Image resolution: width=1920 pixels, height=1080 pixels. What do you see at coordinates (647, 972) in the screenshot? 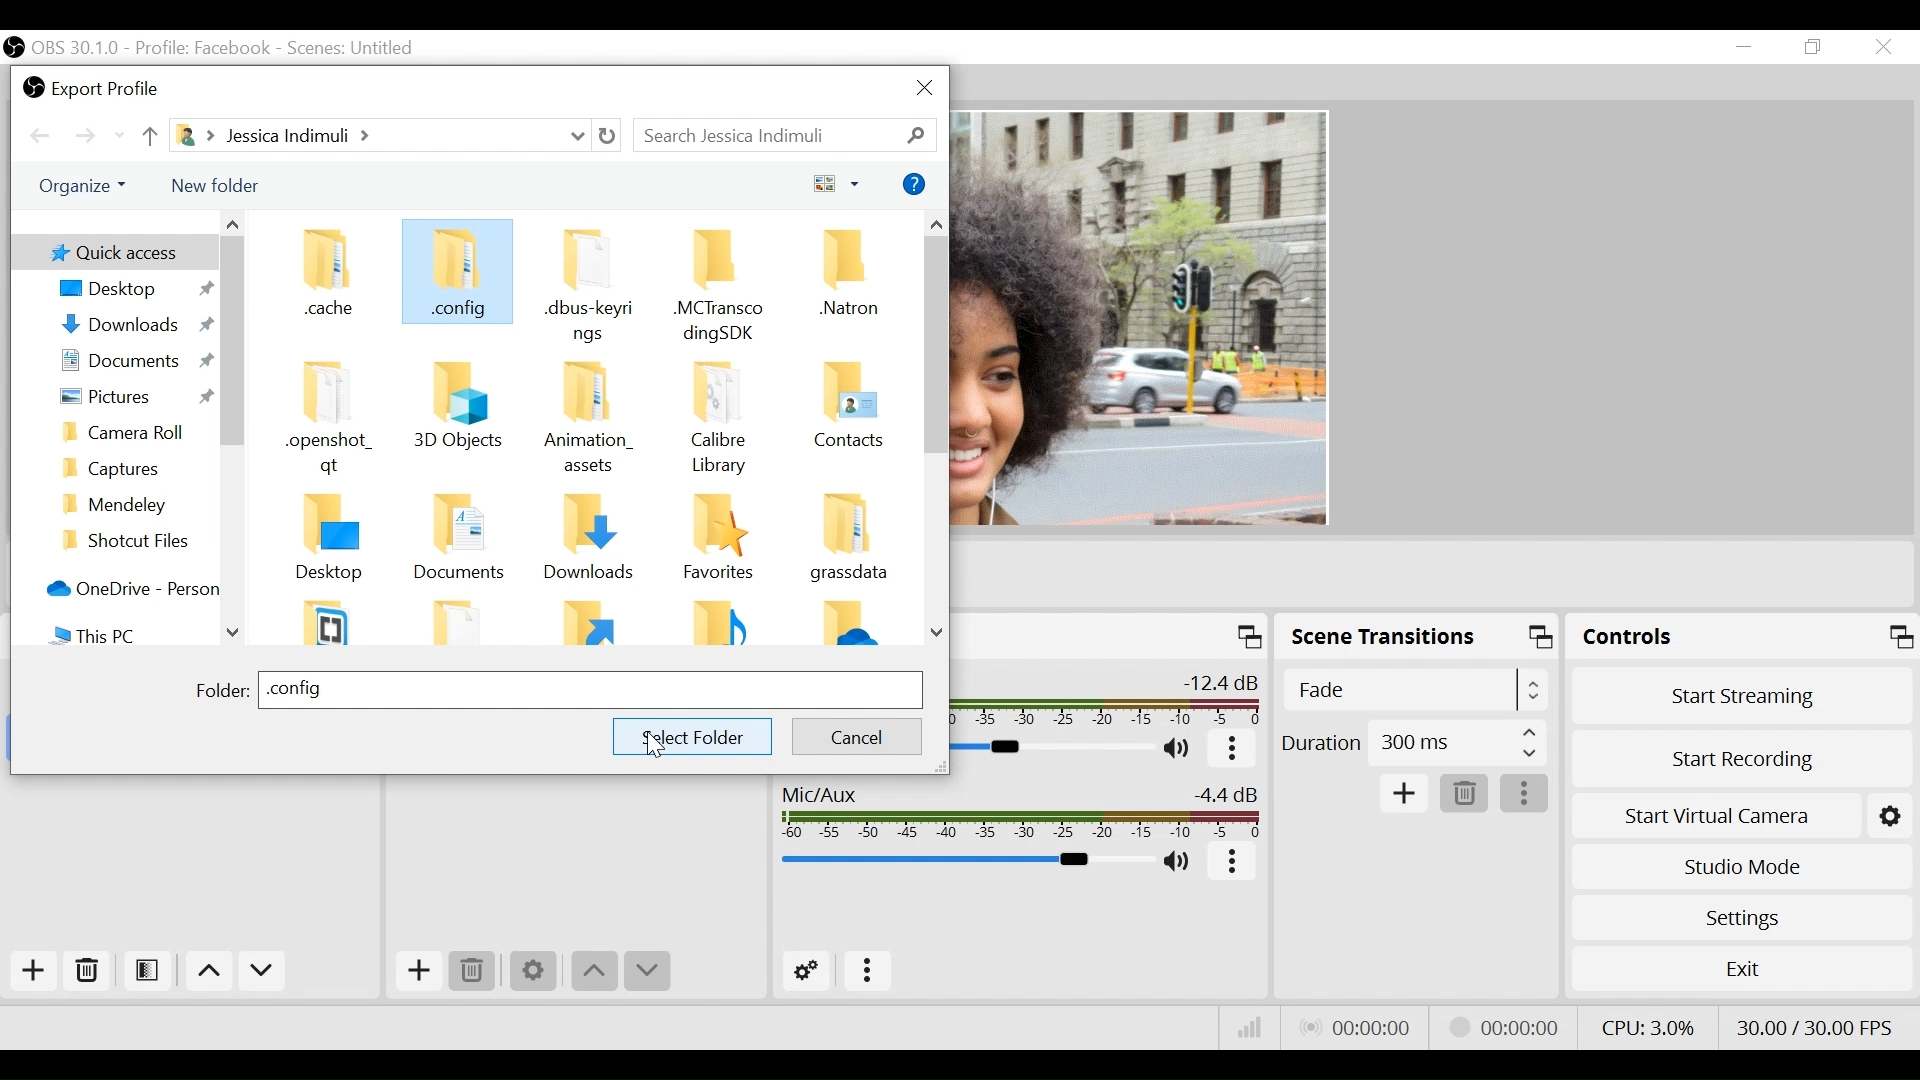
I see `Move down` at bounding box center [647, 972].